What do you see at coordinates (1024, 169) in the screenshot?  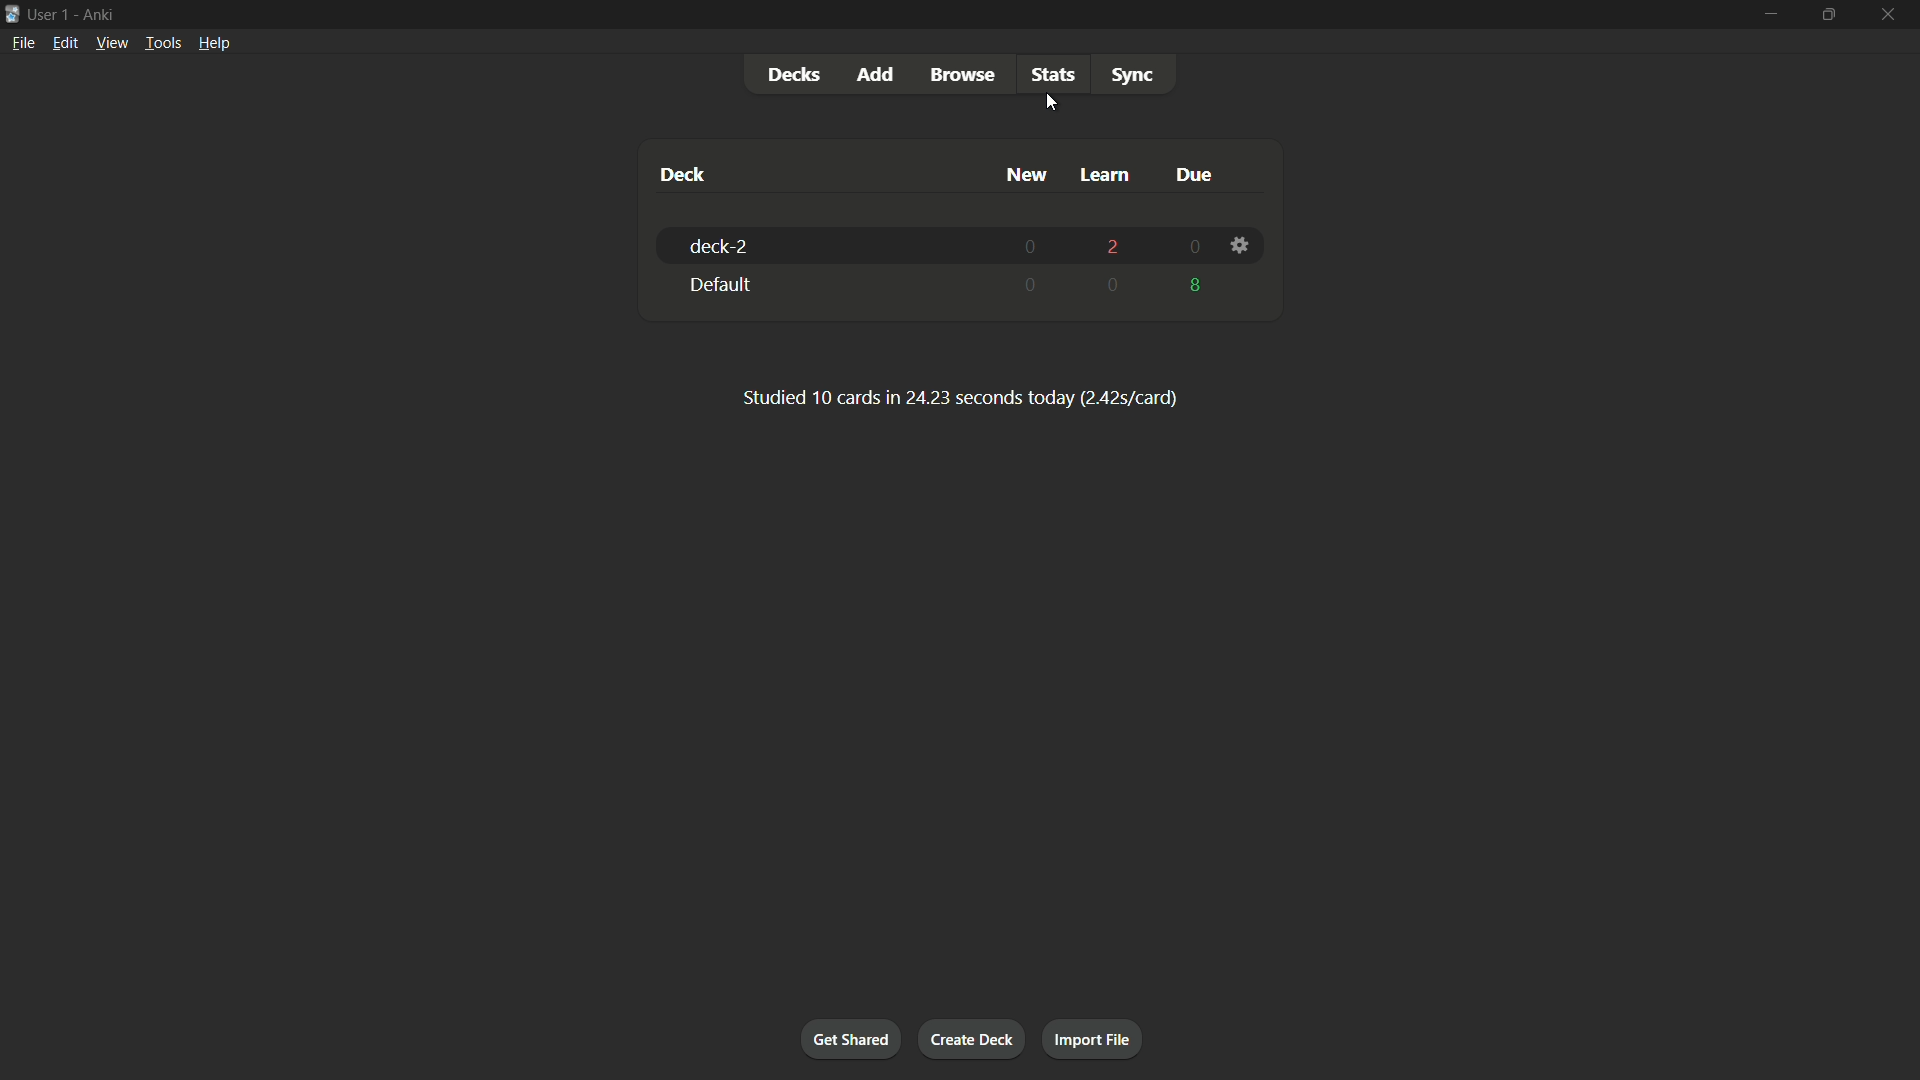 I see `new` at bounding box center [1024, 169].